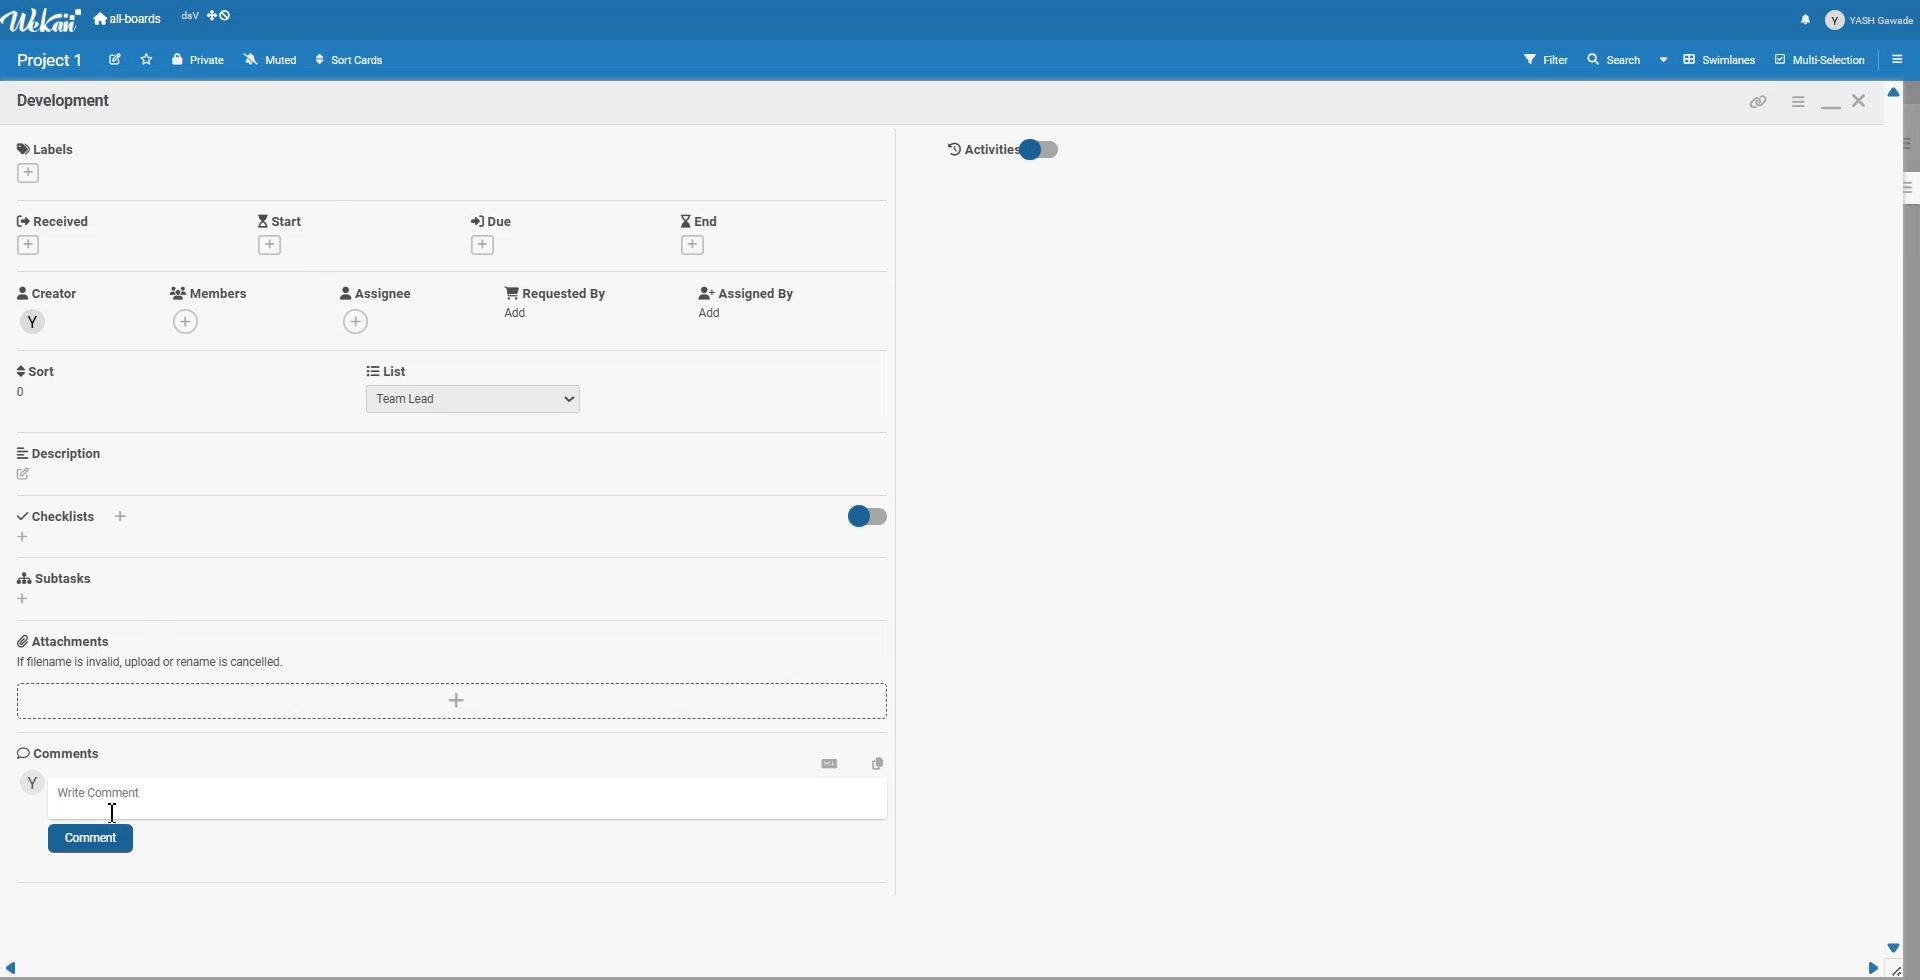  Describe the element at coordinates (147, 59) in the screenshot. I see `Click to star this board` at that location.